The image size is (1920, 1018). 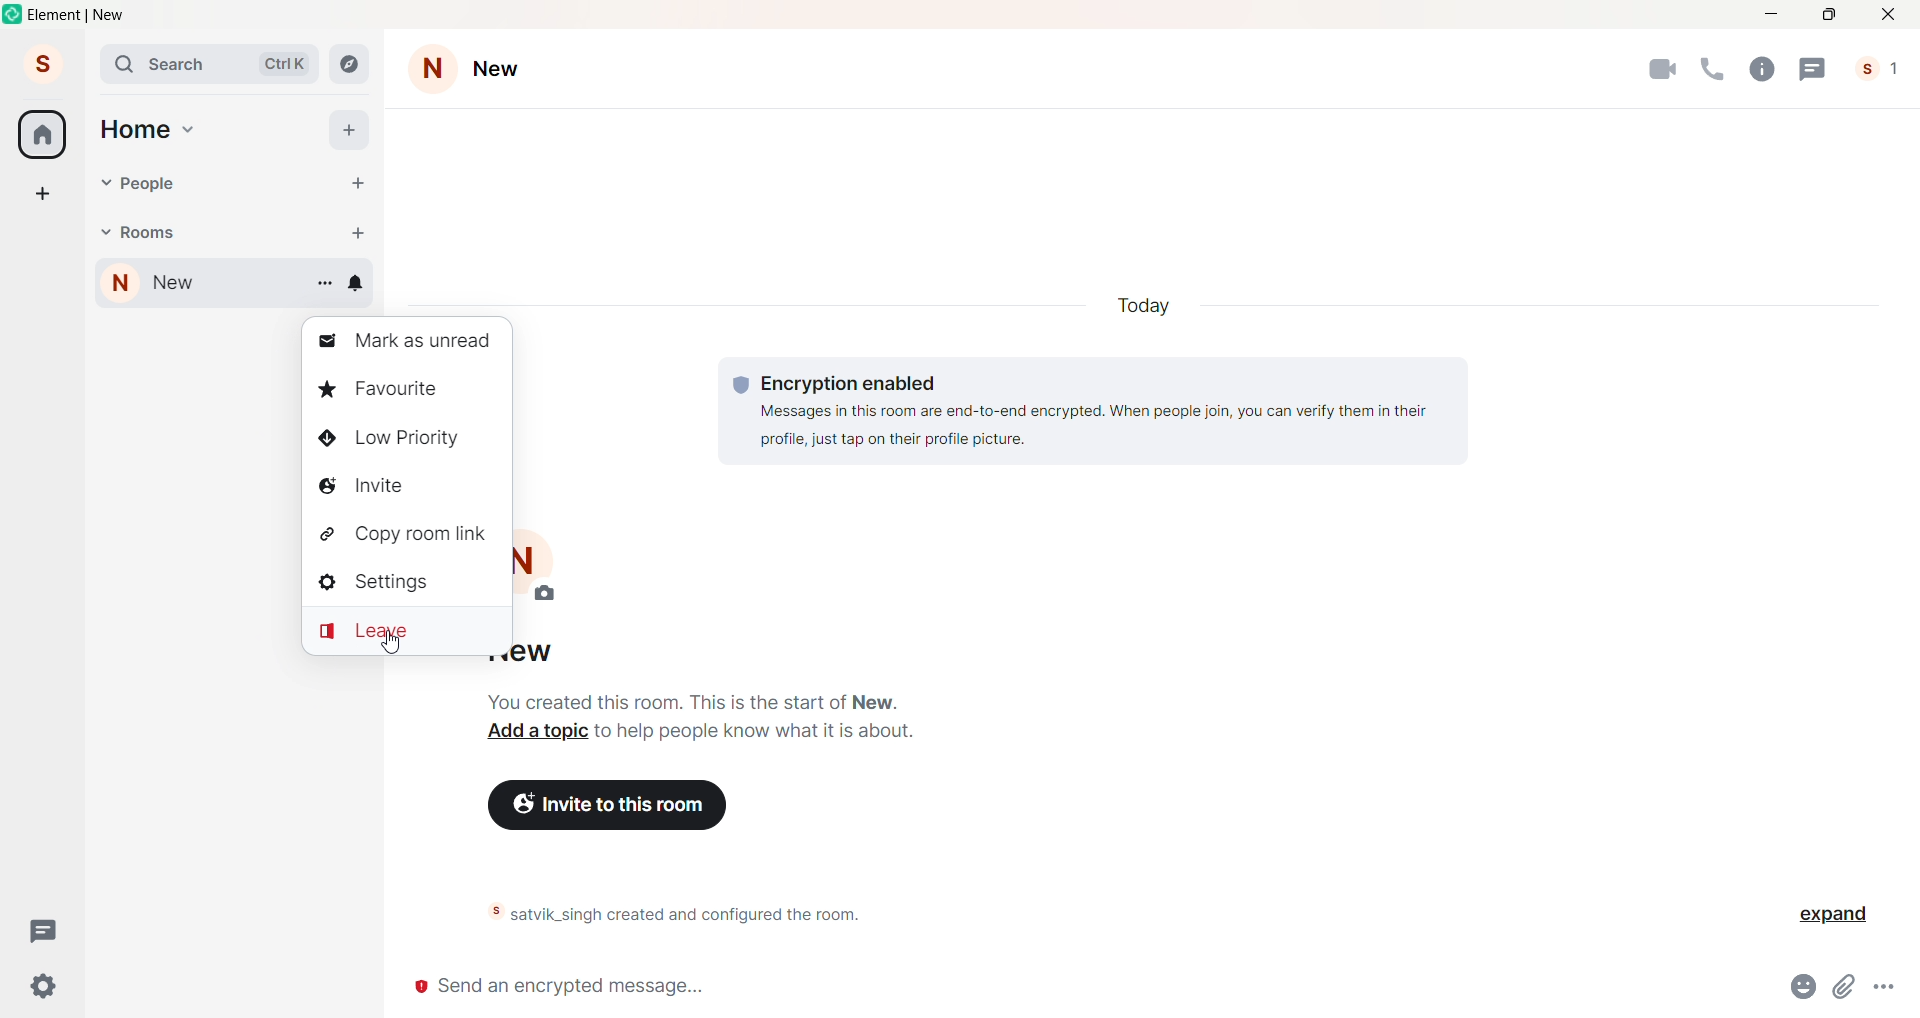 I want to click on Close, so click(x=1886, y=15).